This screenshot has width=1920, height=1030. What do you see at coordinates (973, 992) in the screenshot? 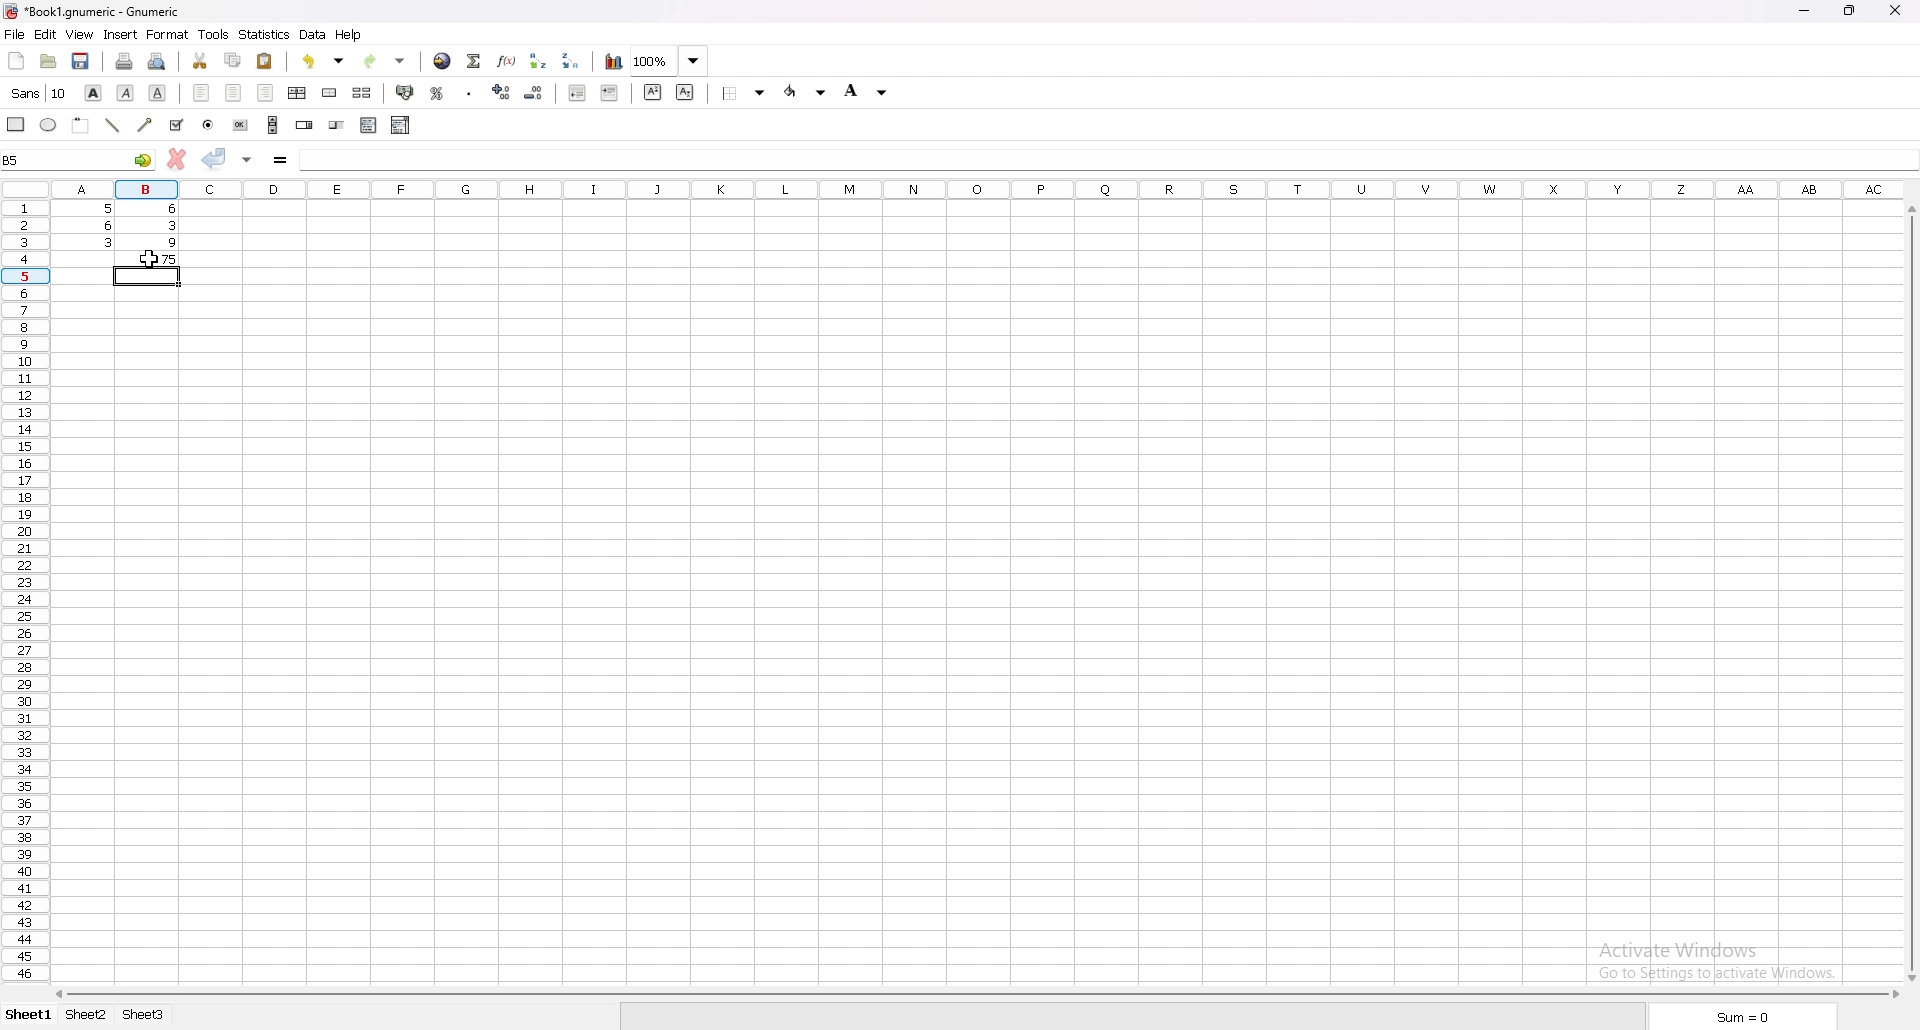
I see `scroll bar` at bounding box center [973, 992].